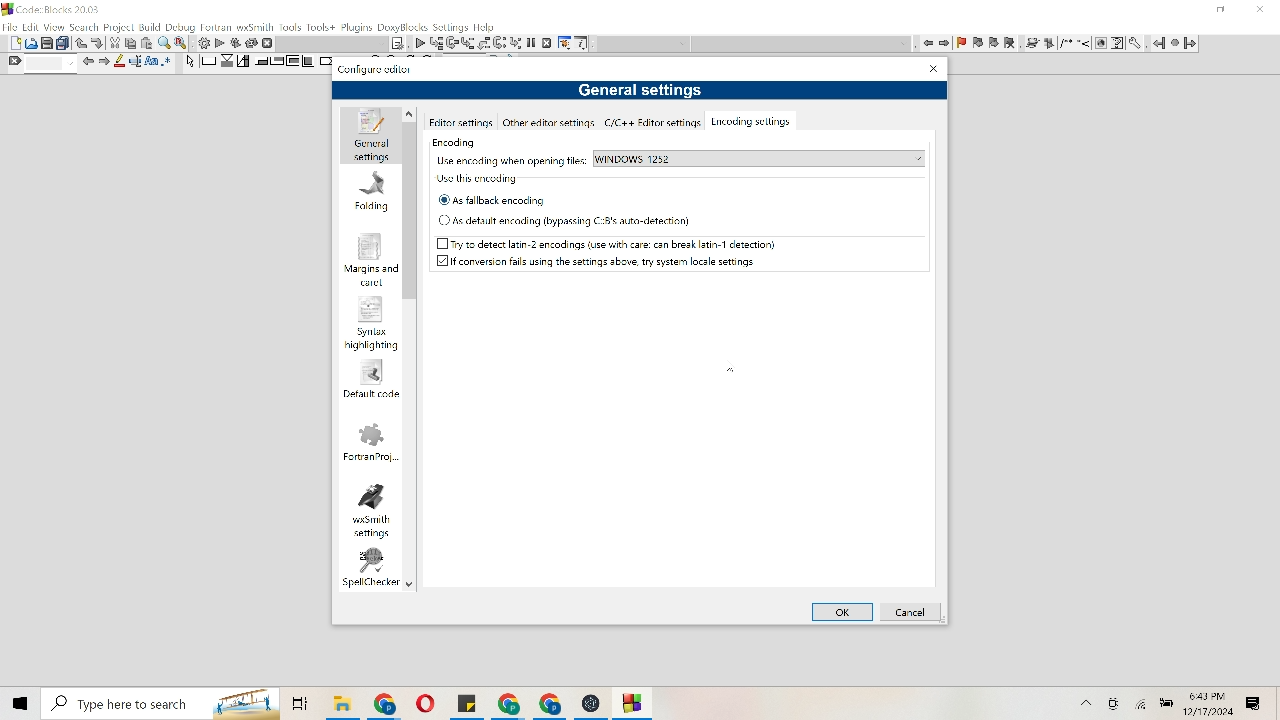 This screenshot has height=720, width=1280. I want to click on Fortran project, so click(370, 438).